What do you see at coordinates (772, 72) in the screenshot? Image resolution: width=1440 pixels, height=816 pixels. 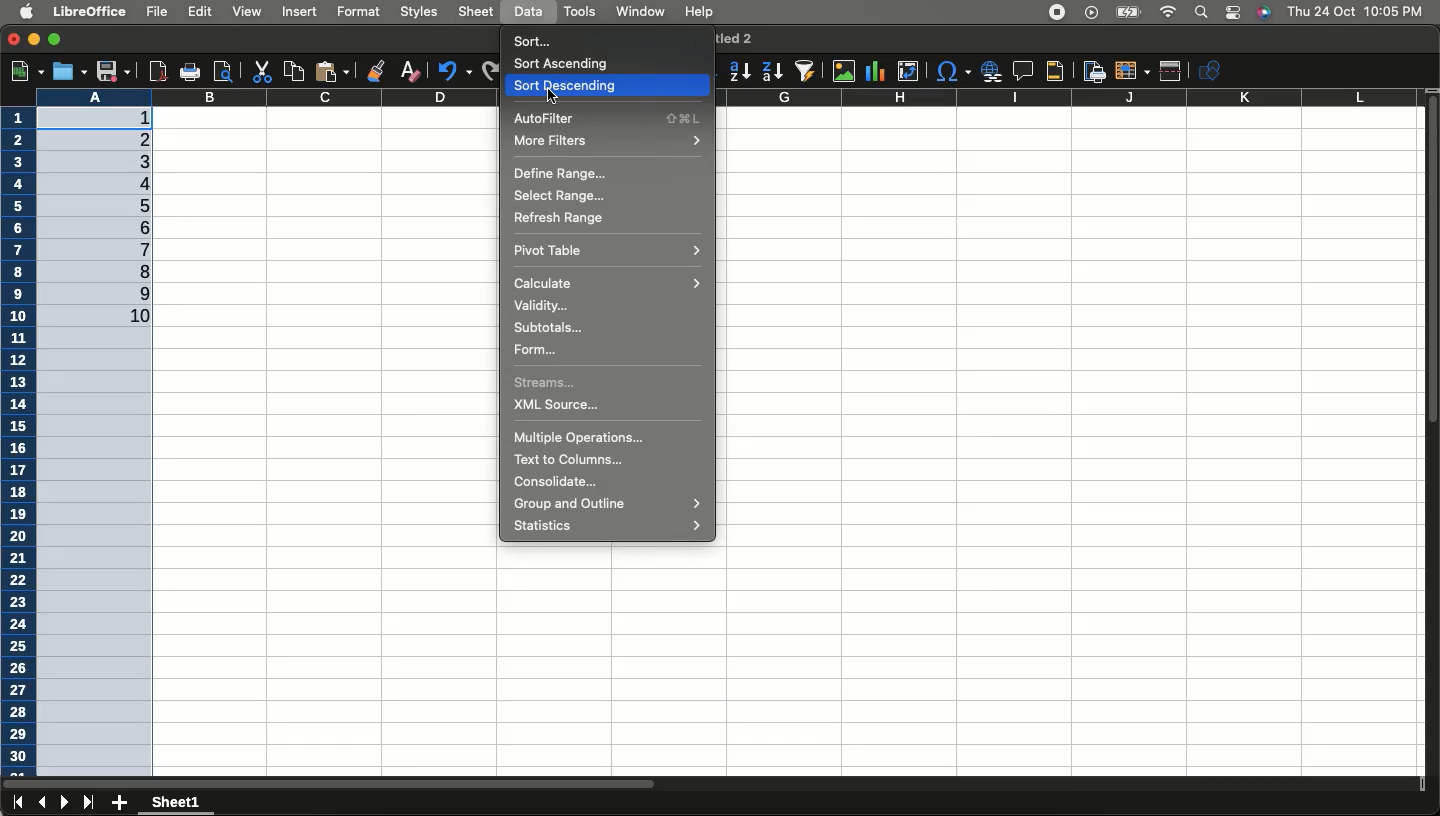 I see `Sort descending` at bounding box center [772, 72].